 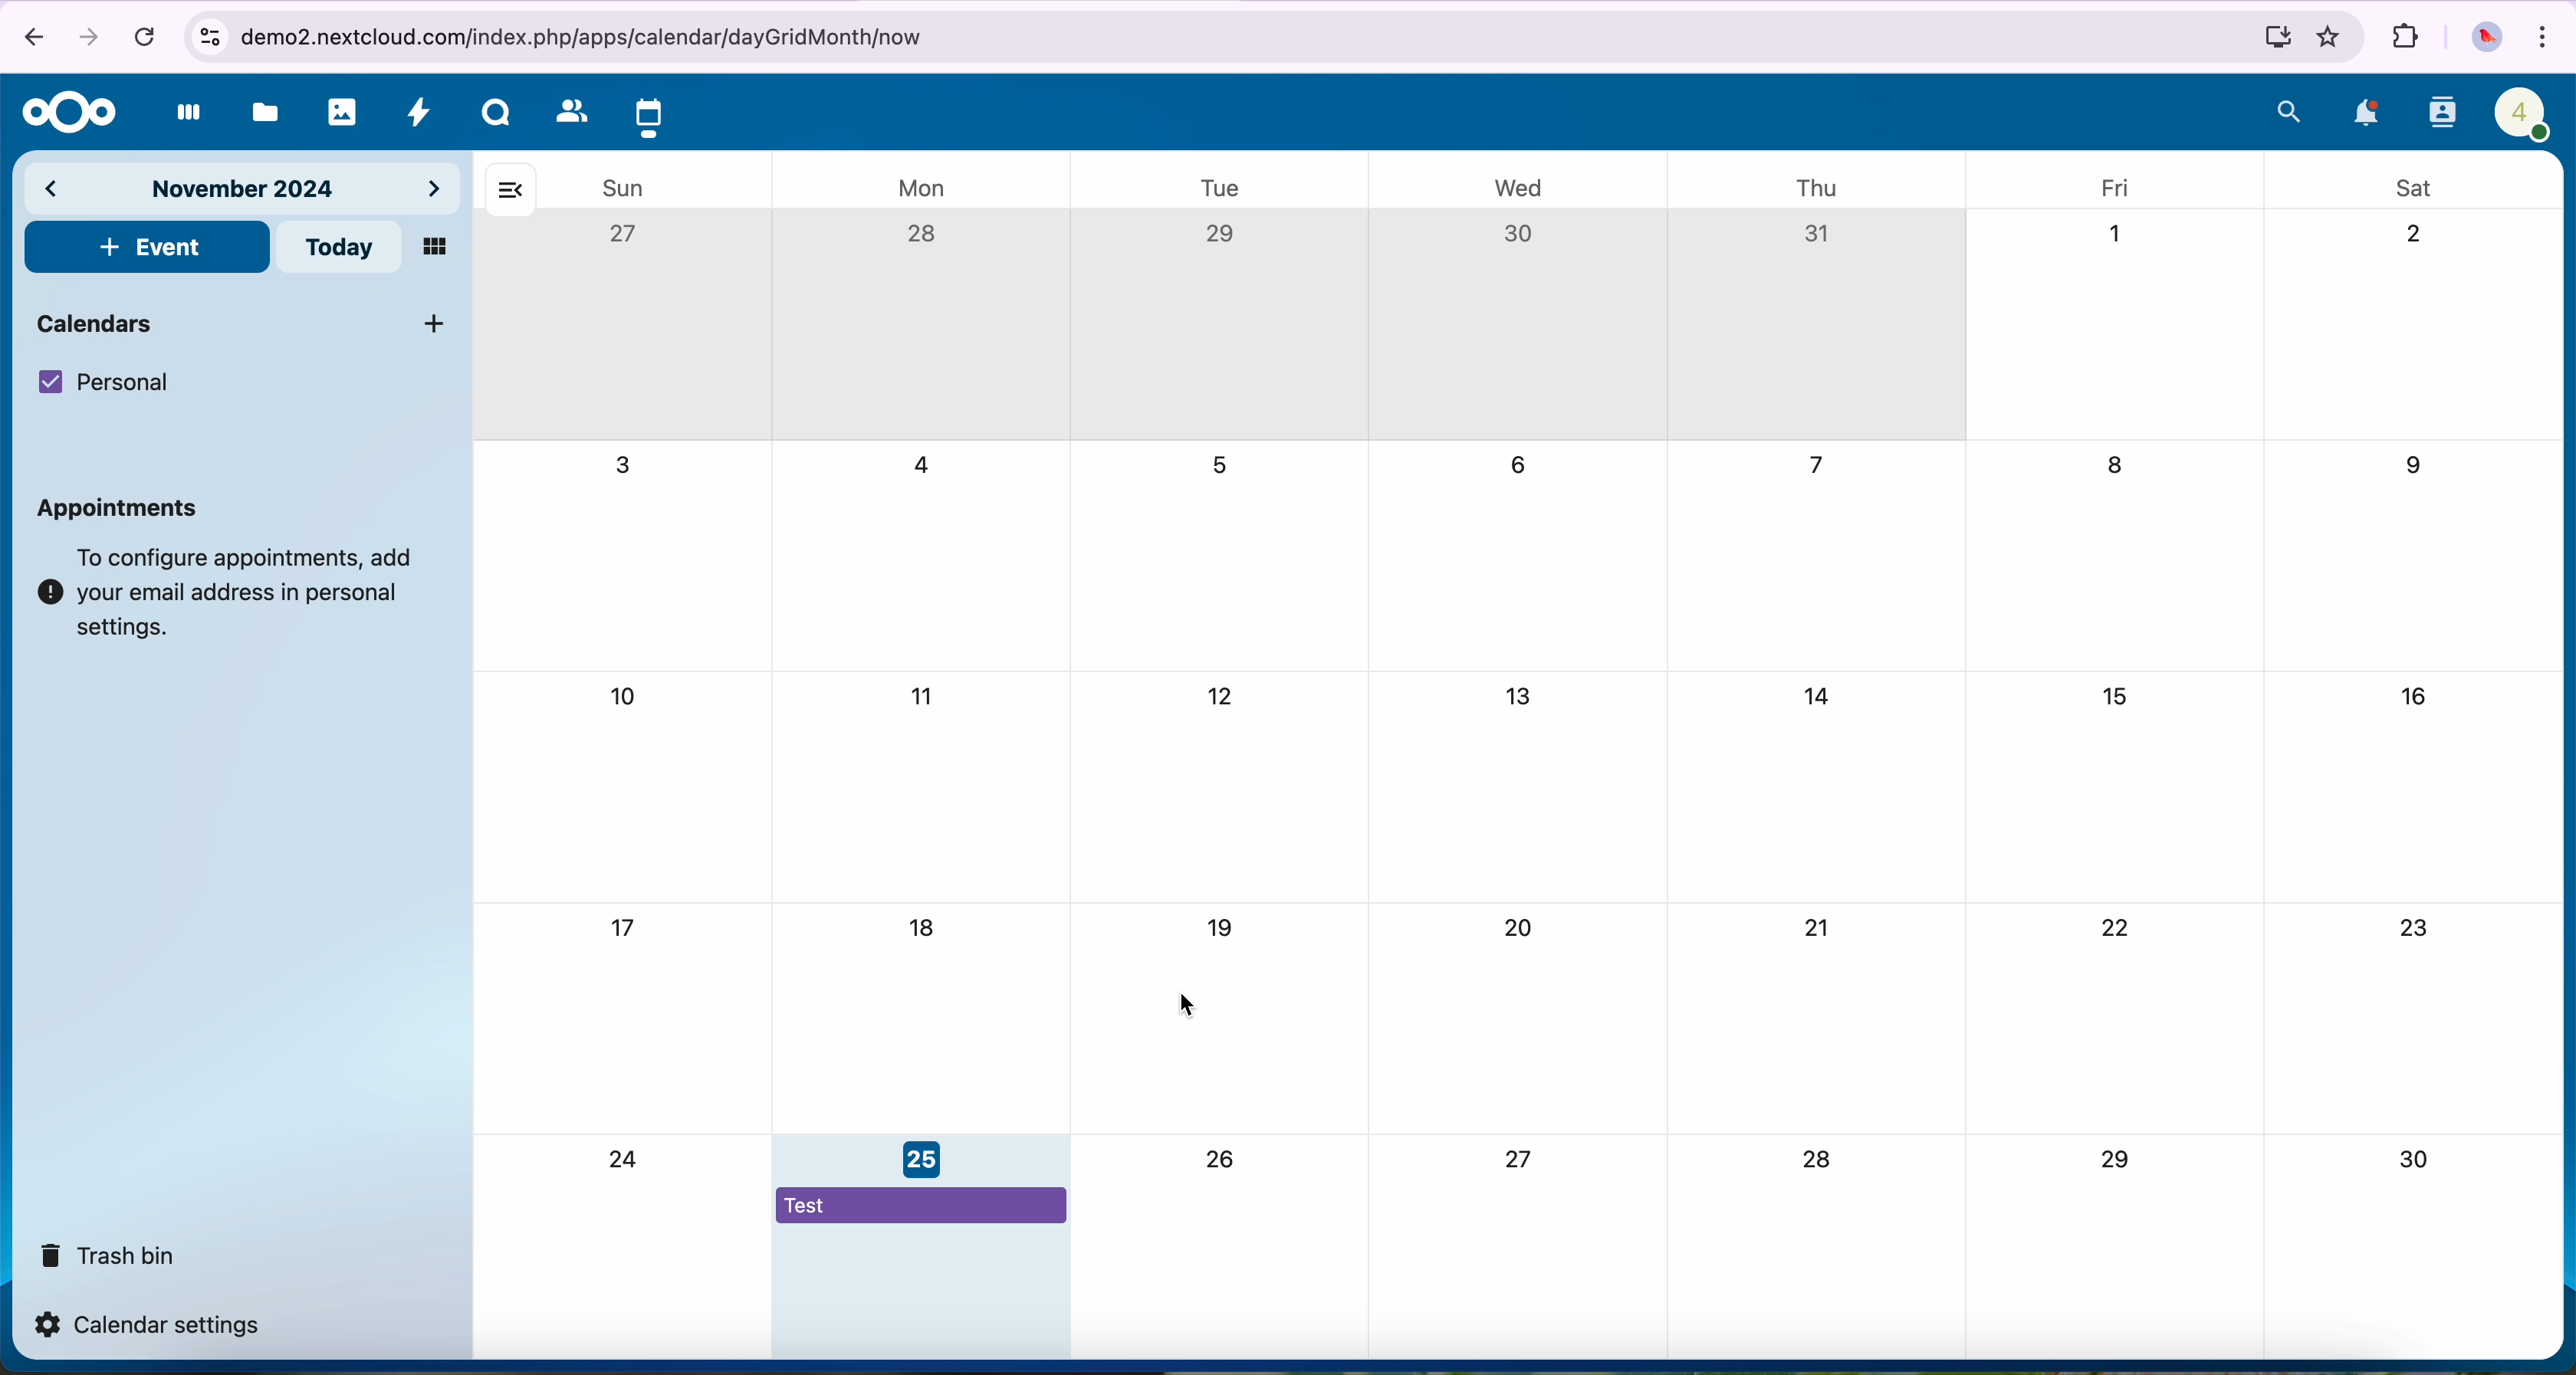 I want to click on files, so click(x=261, y=112).